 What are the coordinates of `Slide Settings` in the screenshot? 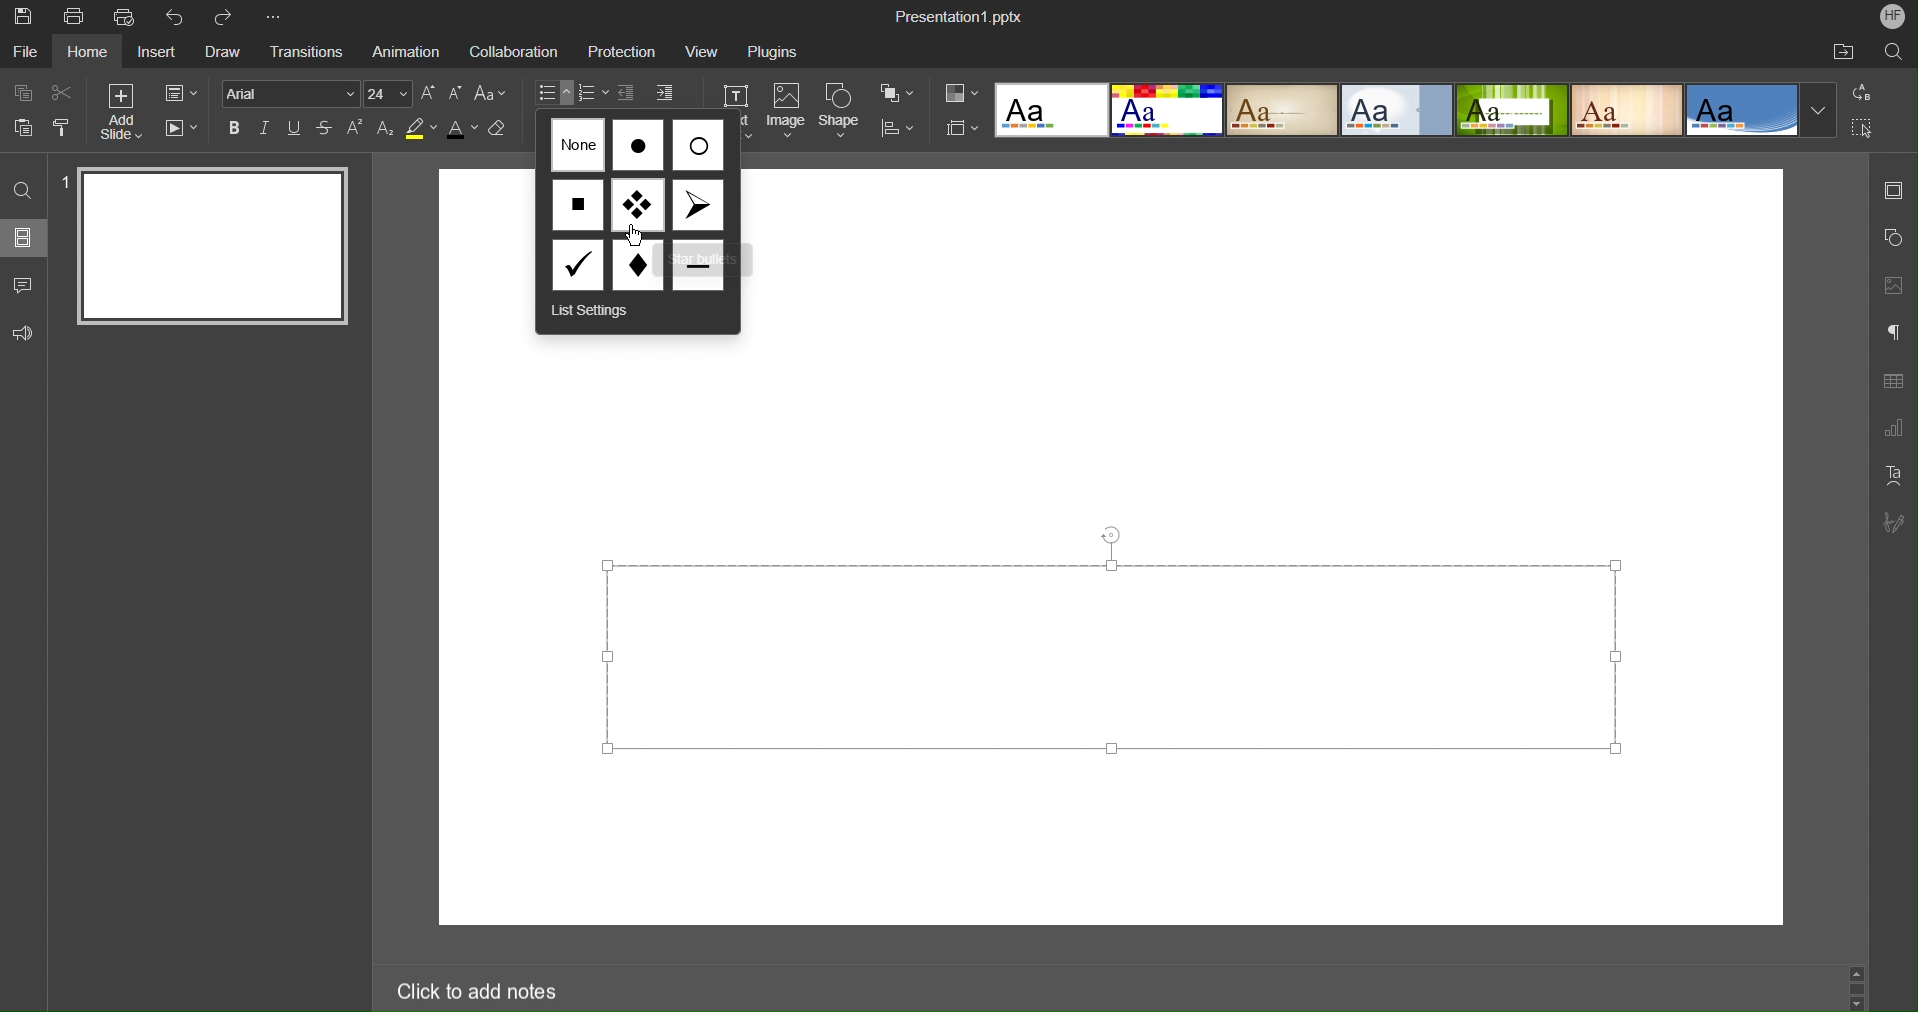 It's located at (1892, 192).